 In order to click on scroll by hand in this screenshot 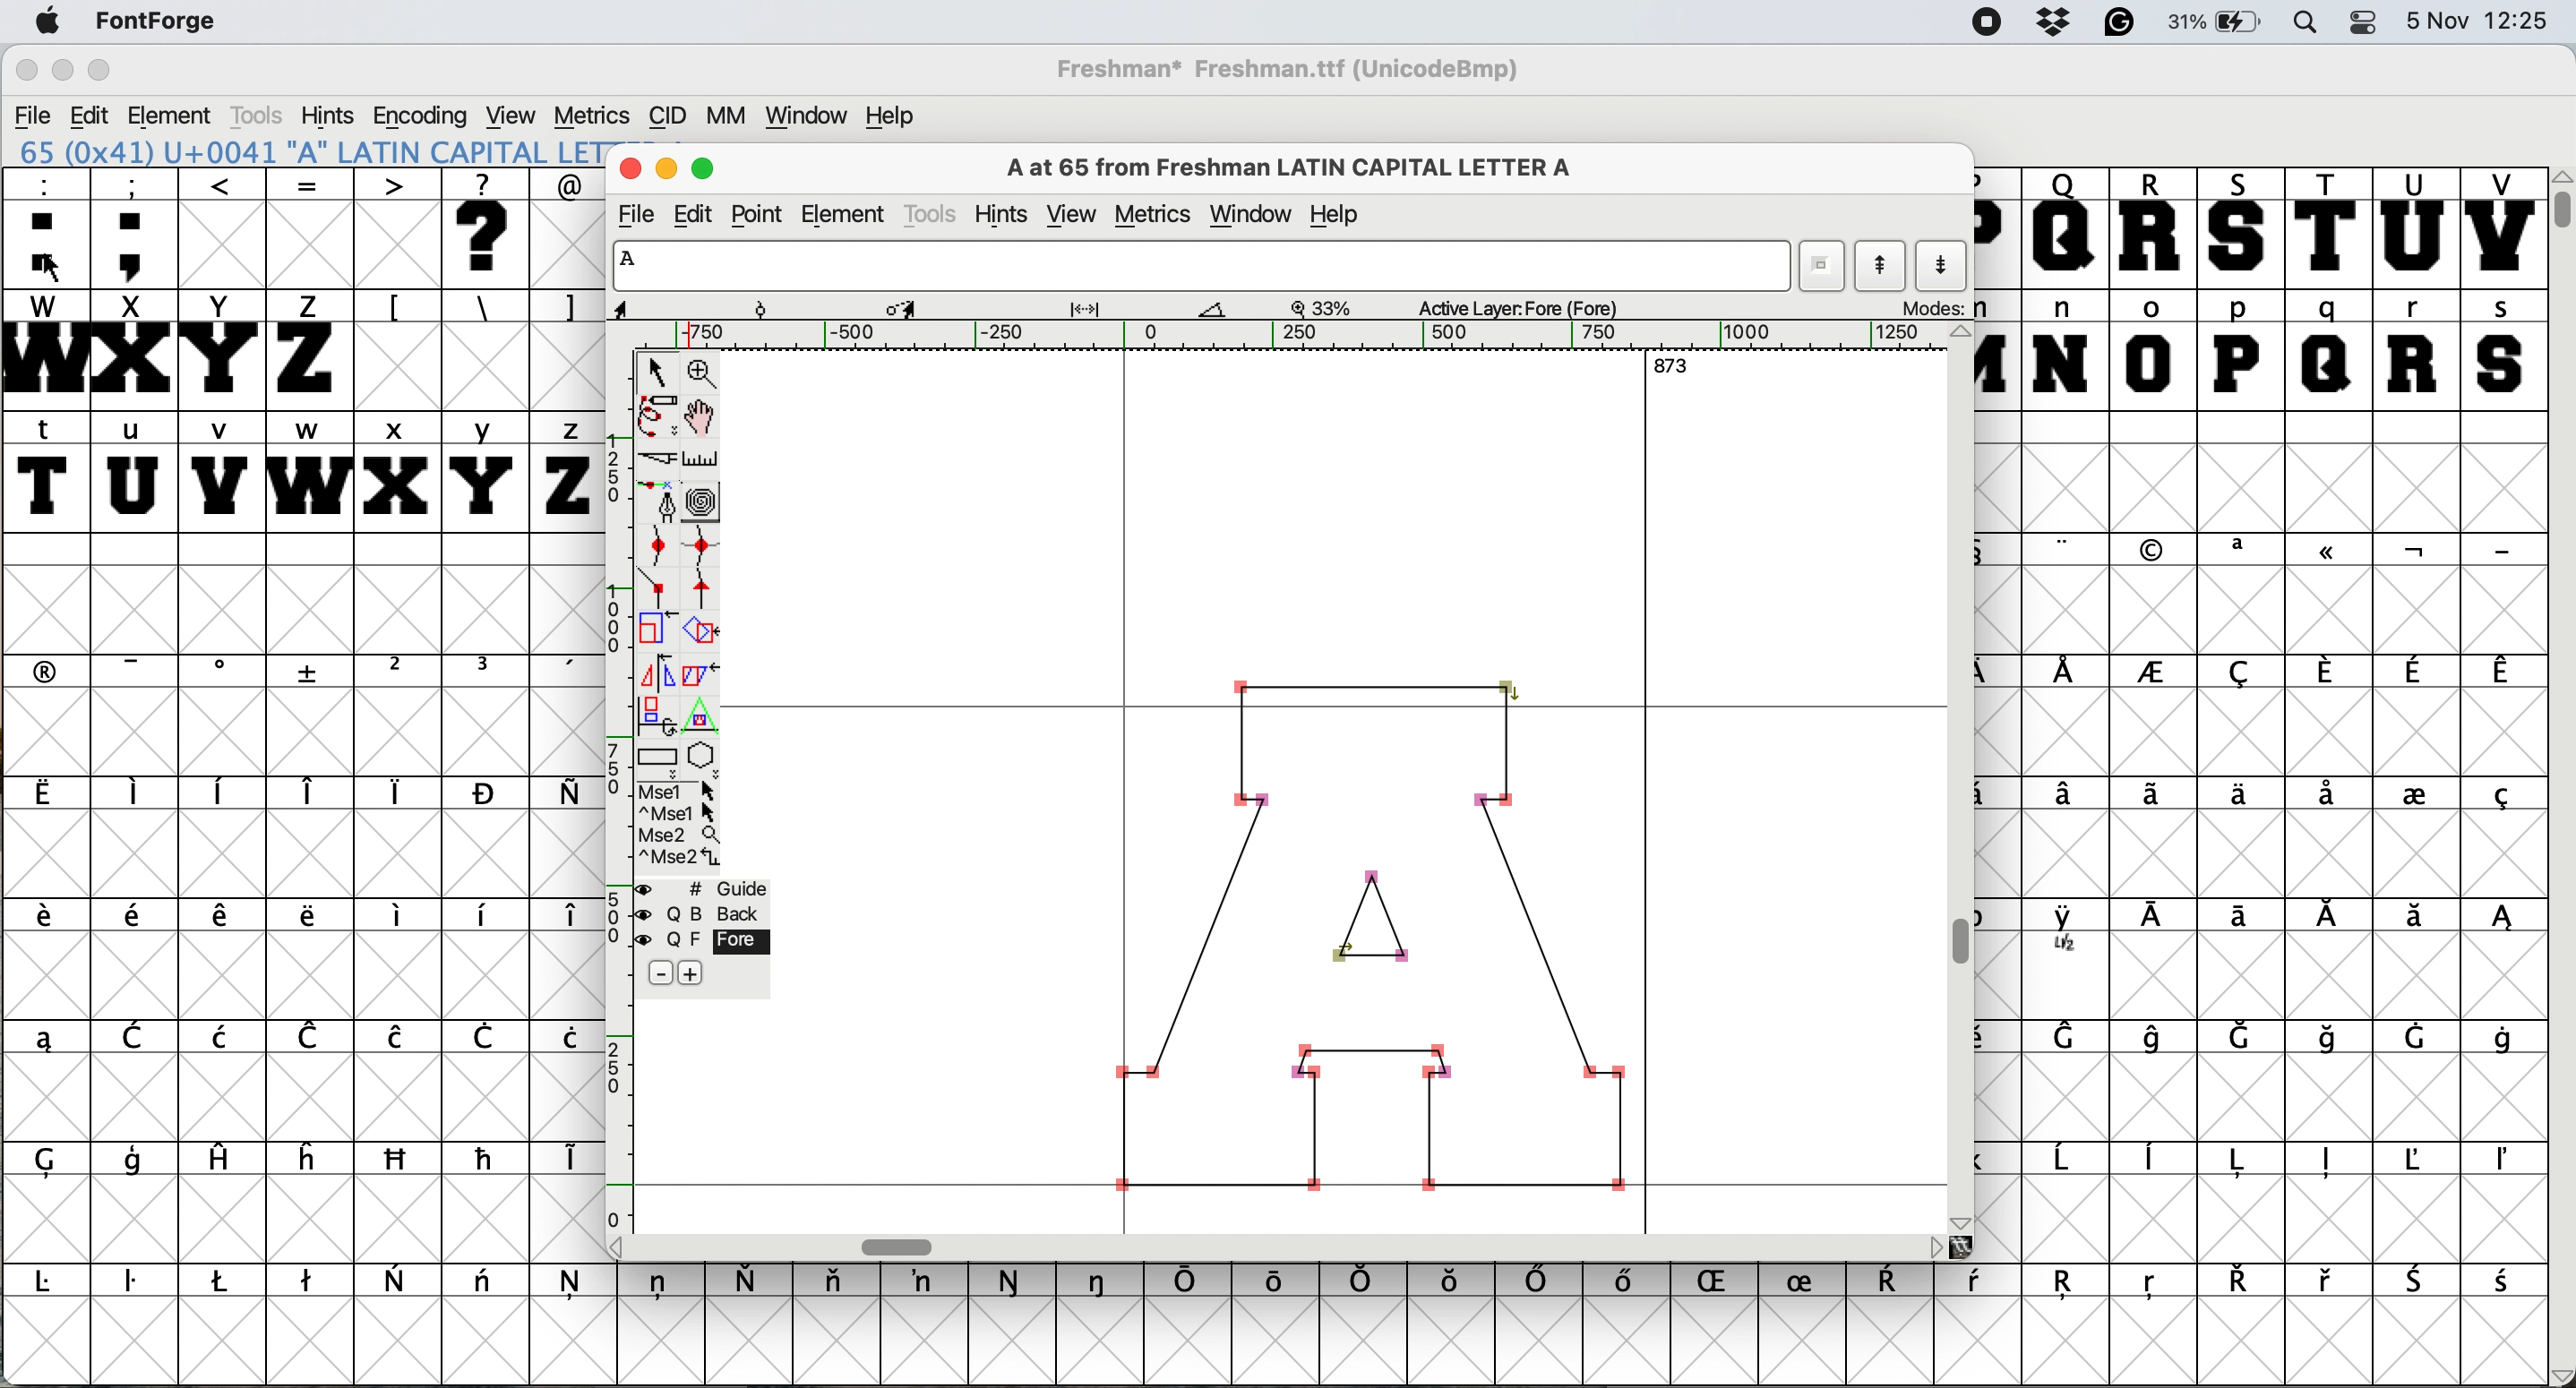, I will do `click(707, 412)`.